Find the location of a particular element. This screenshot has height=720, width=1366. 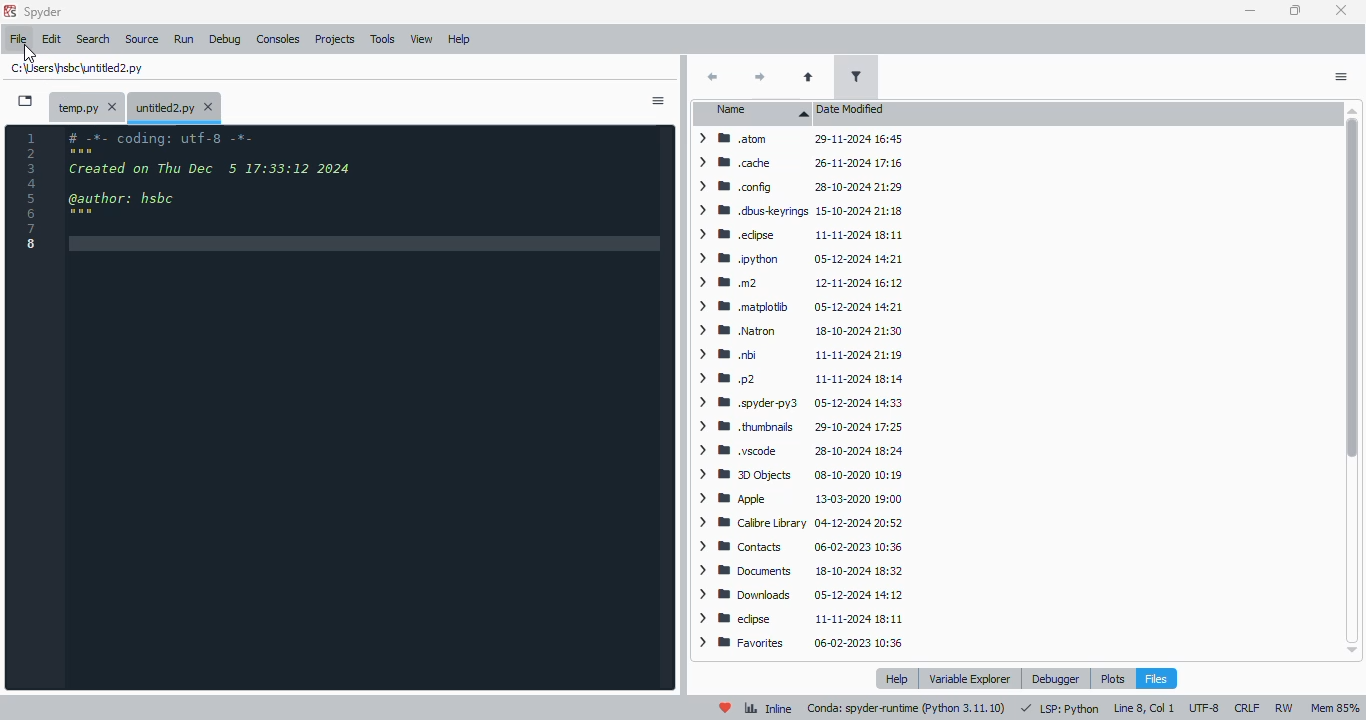

> MW config 28-10-2024 21:29 is located at coordinates (797, 186).